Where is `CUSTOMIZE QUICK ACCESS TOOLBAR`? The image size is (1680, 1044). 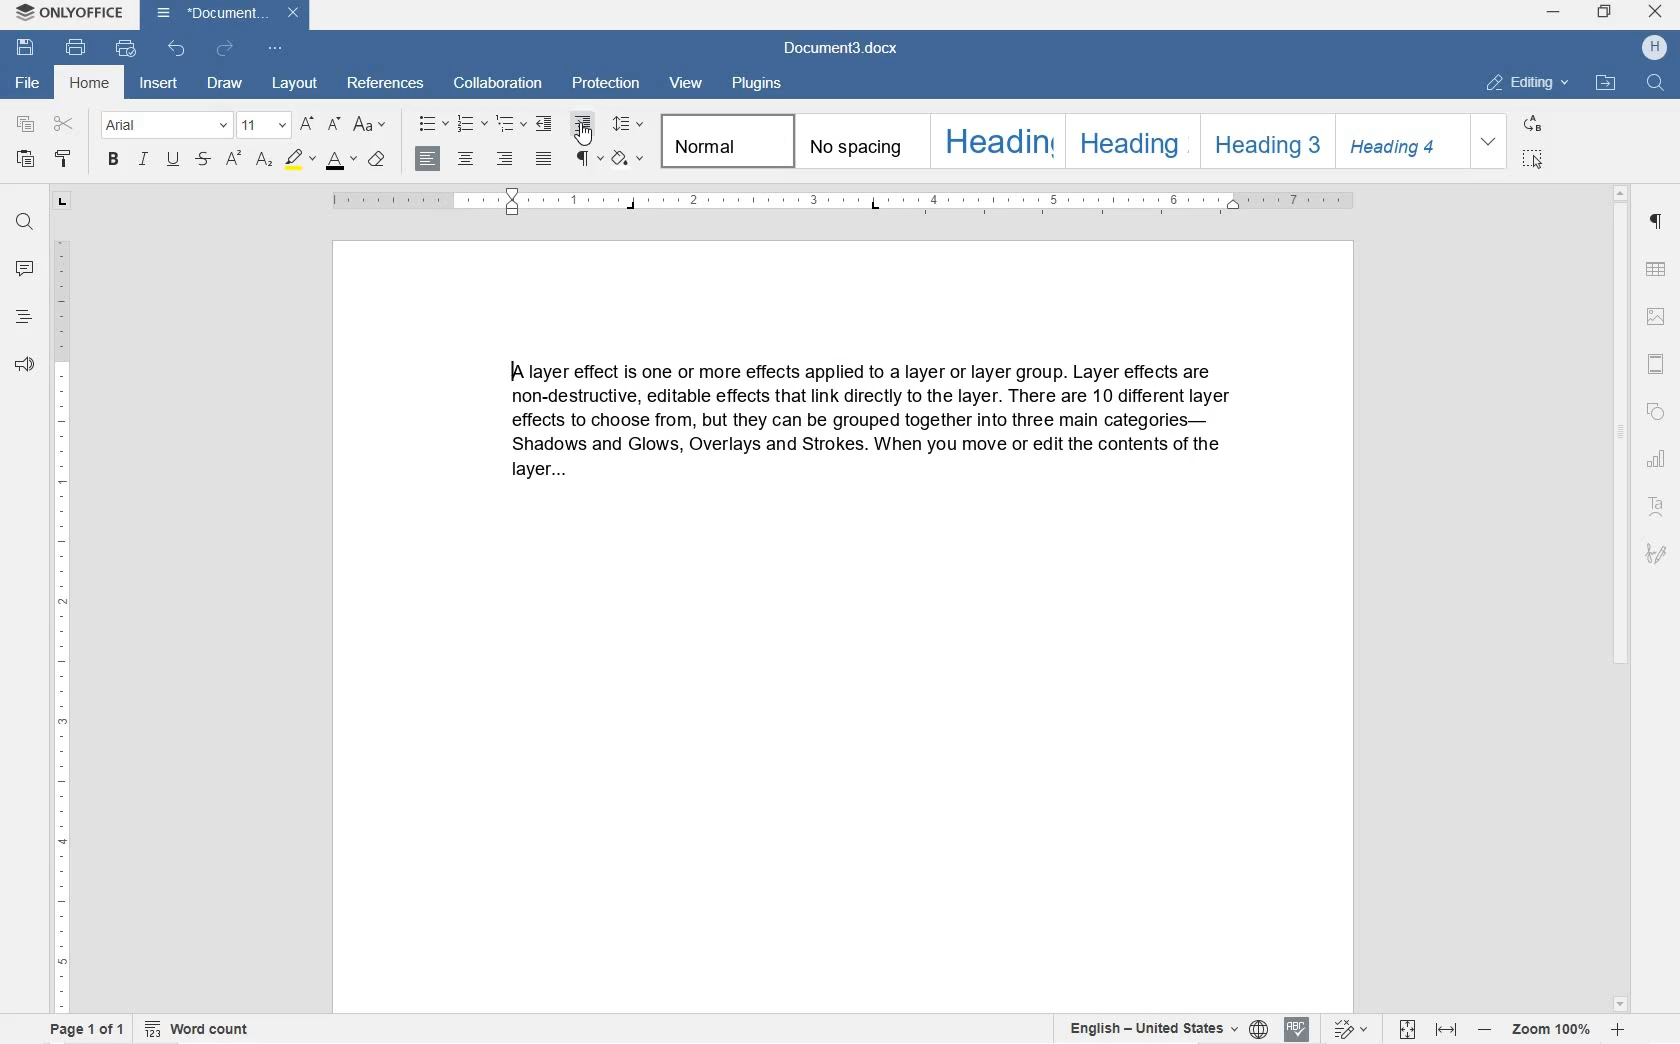 CUSTOMIZE QUICK ACCESS TOOLBAR is located at coordinates (273, 48).